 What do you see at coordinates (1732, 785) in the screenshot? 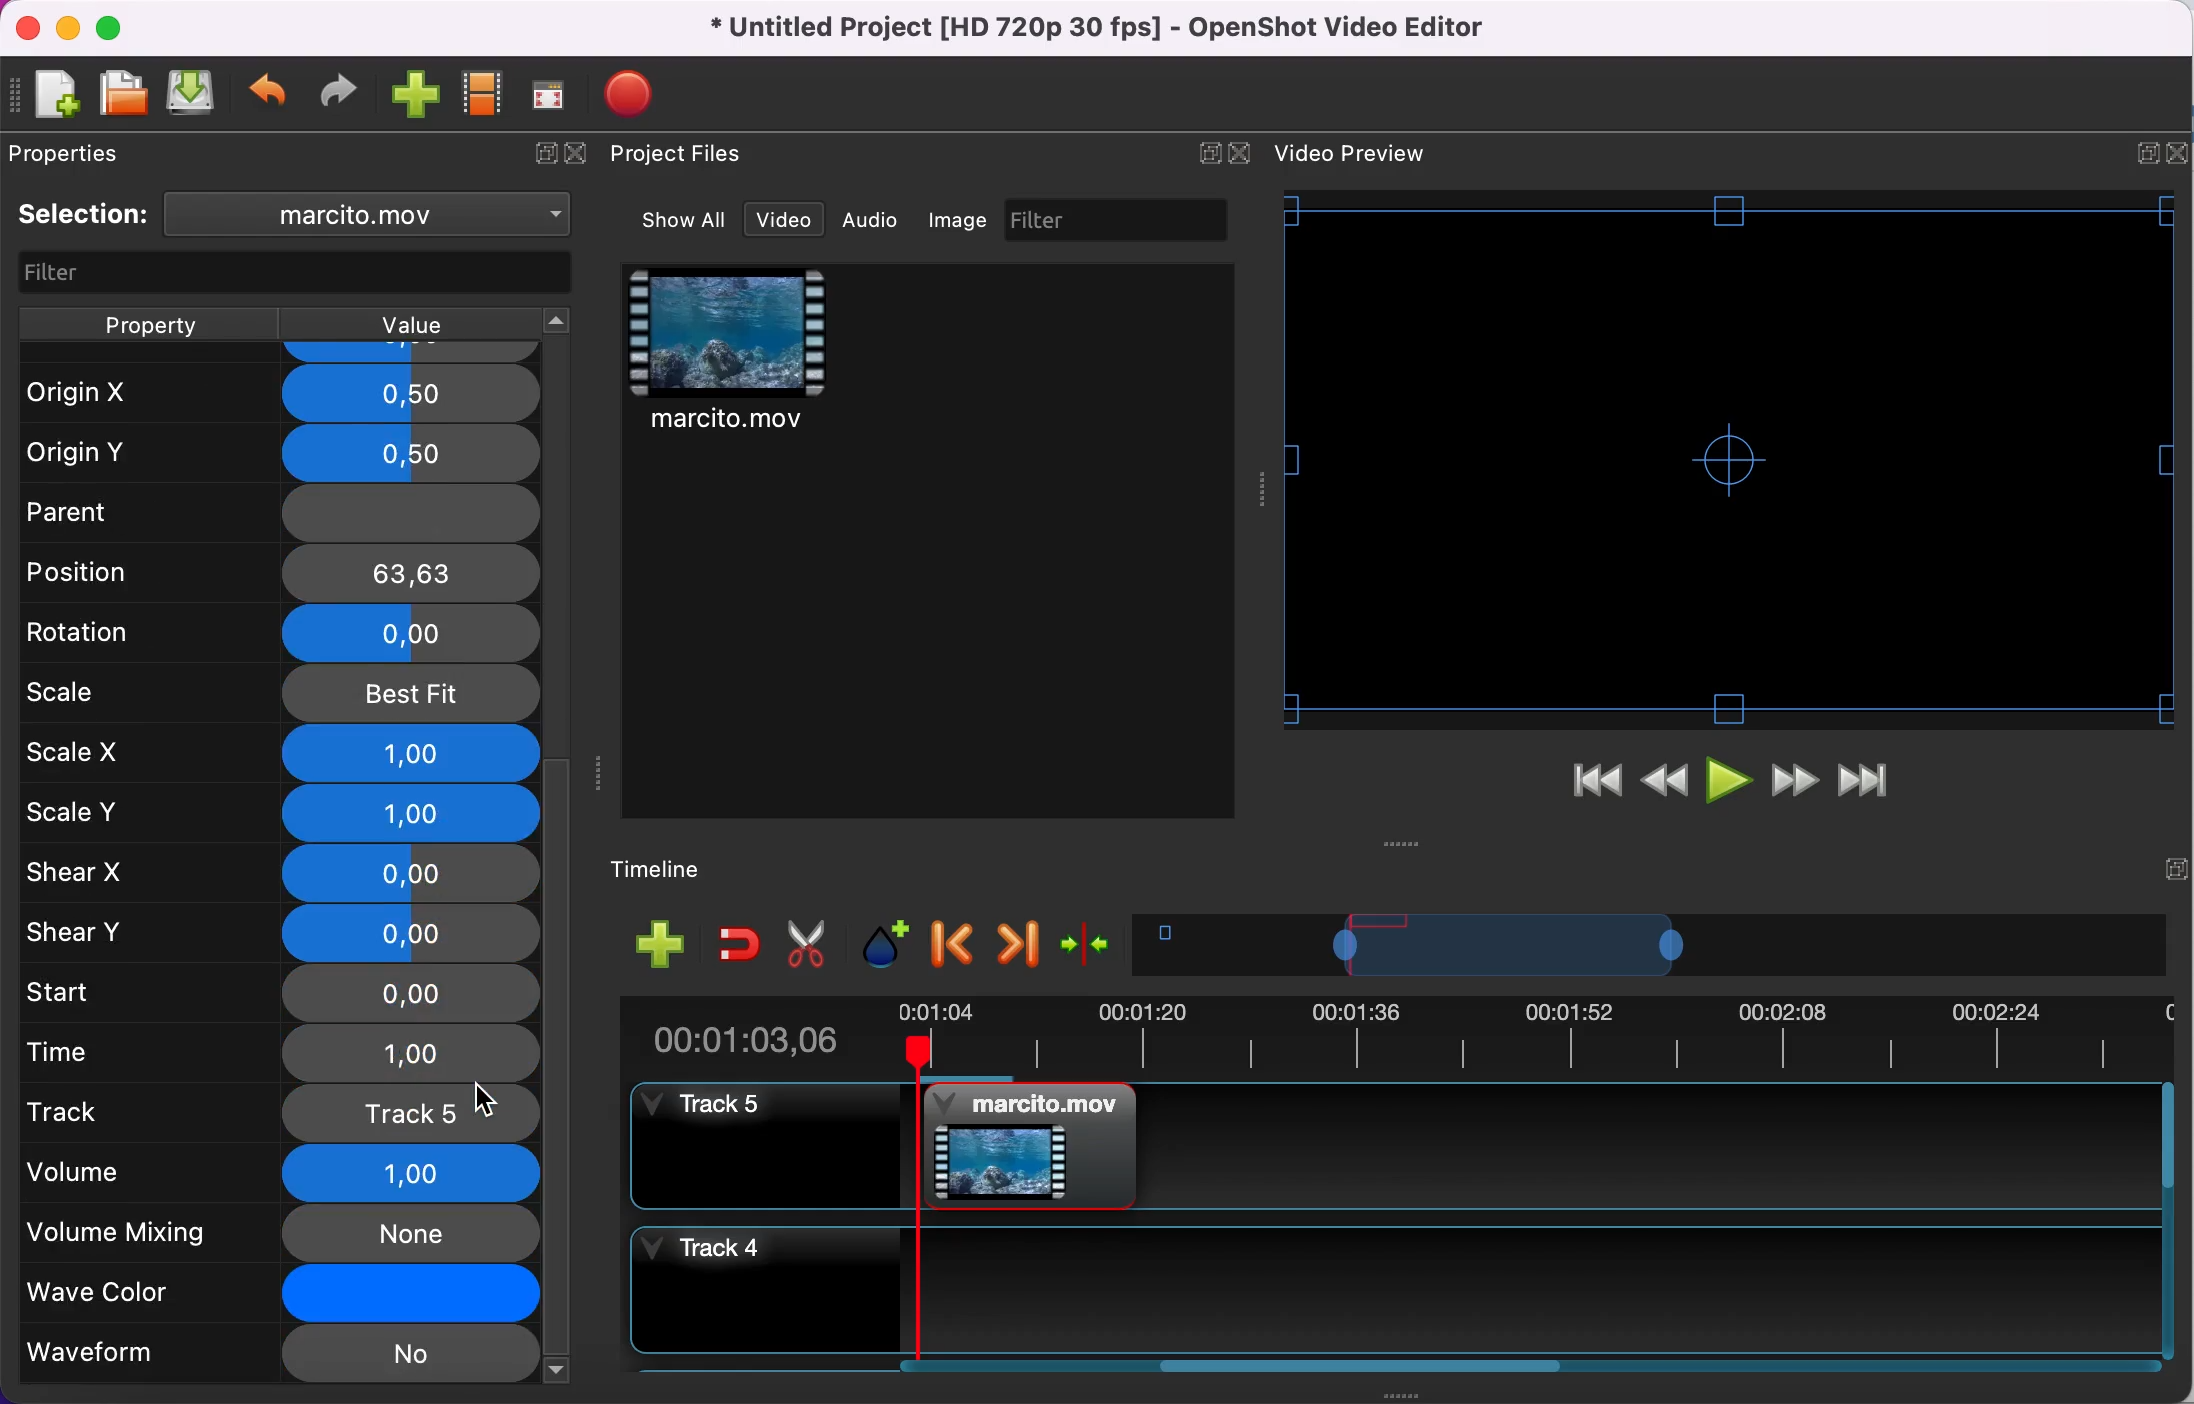
I see `play` at bounding box center [1732, 785].